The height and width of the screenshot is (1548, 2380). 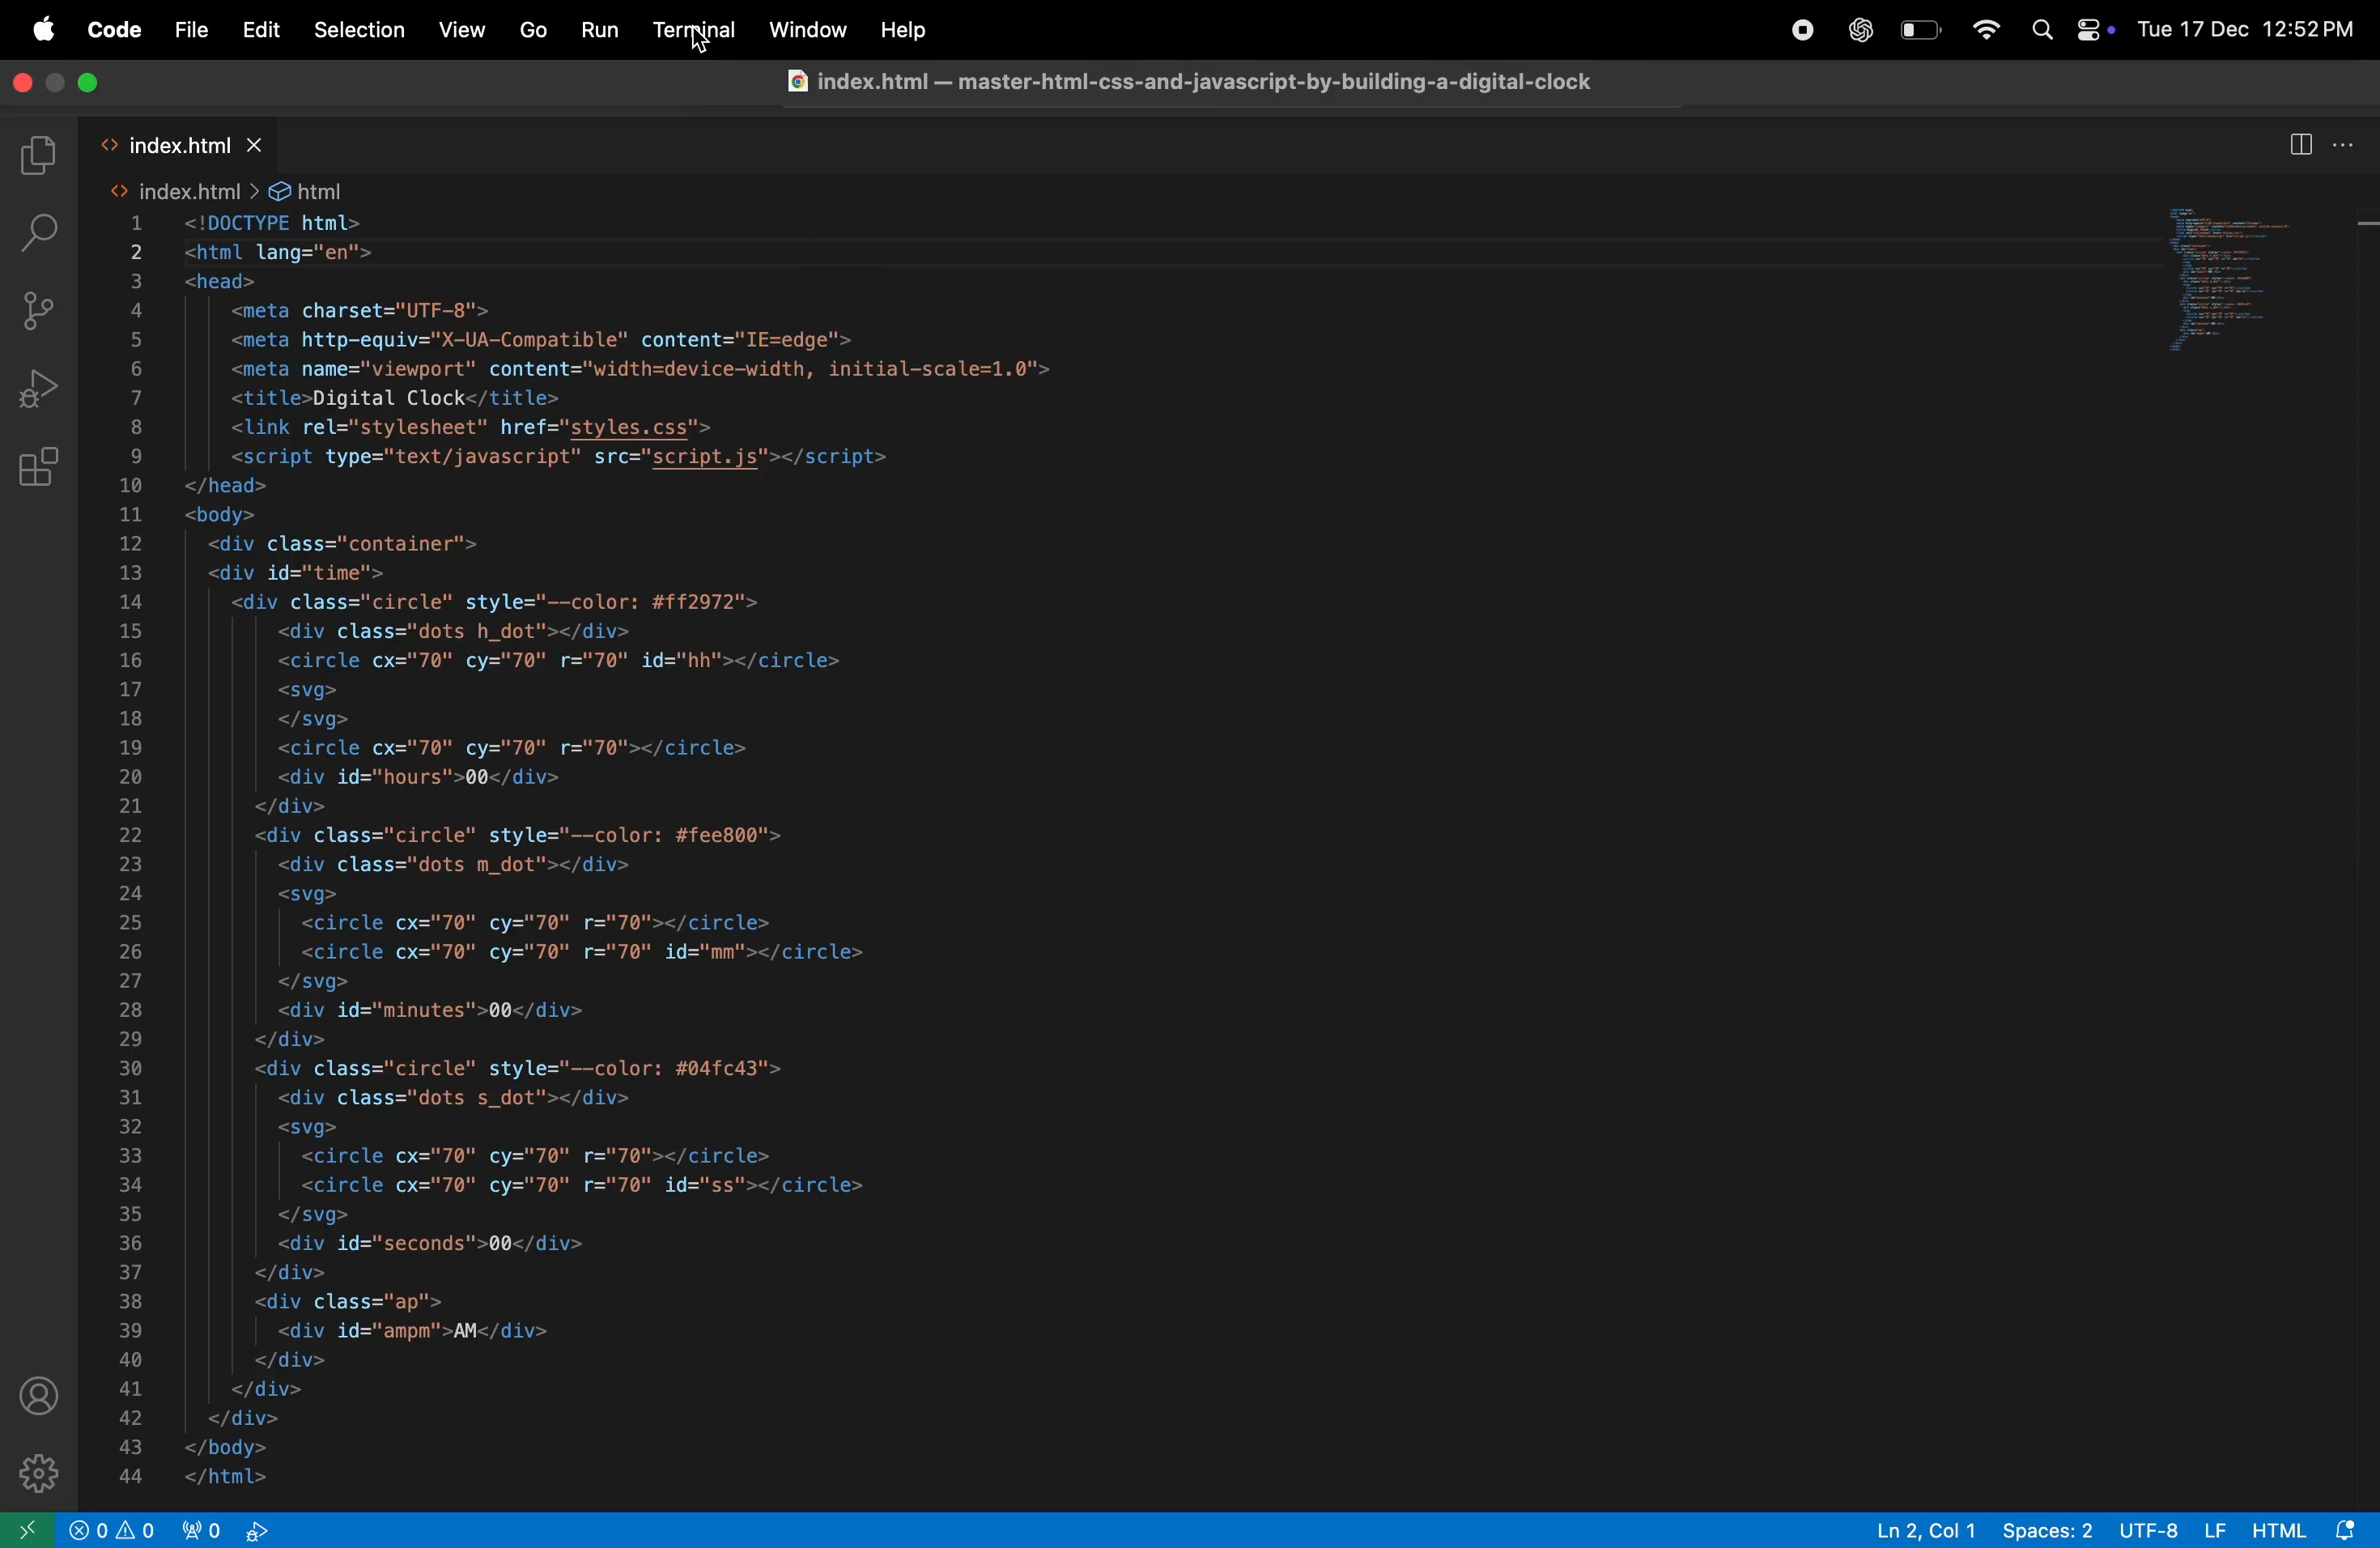 What do you see at coordinates (1851, 28) in the screenshot?
I see `chatgpt` at bounding box center [1851, 28].